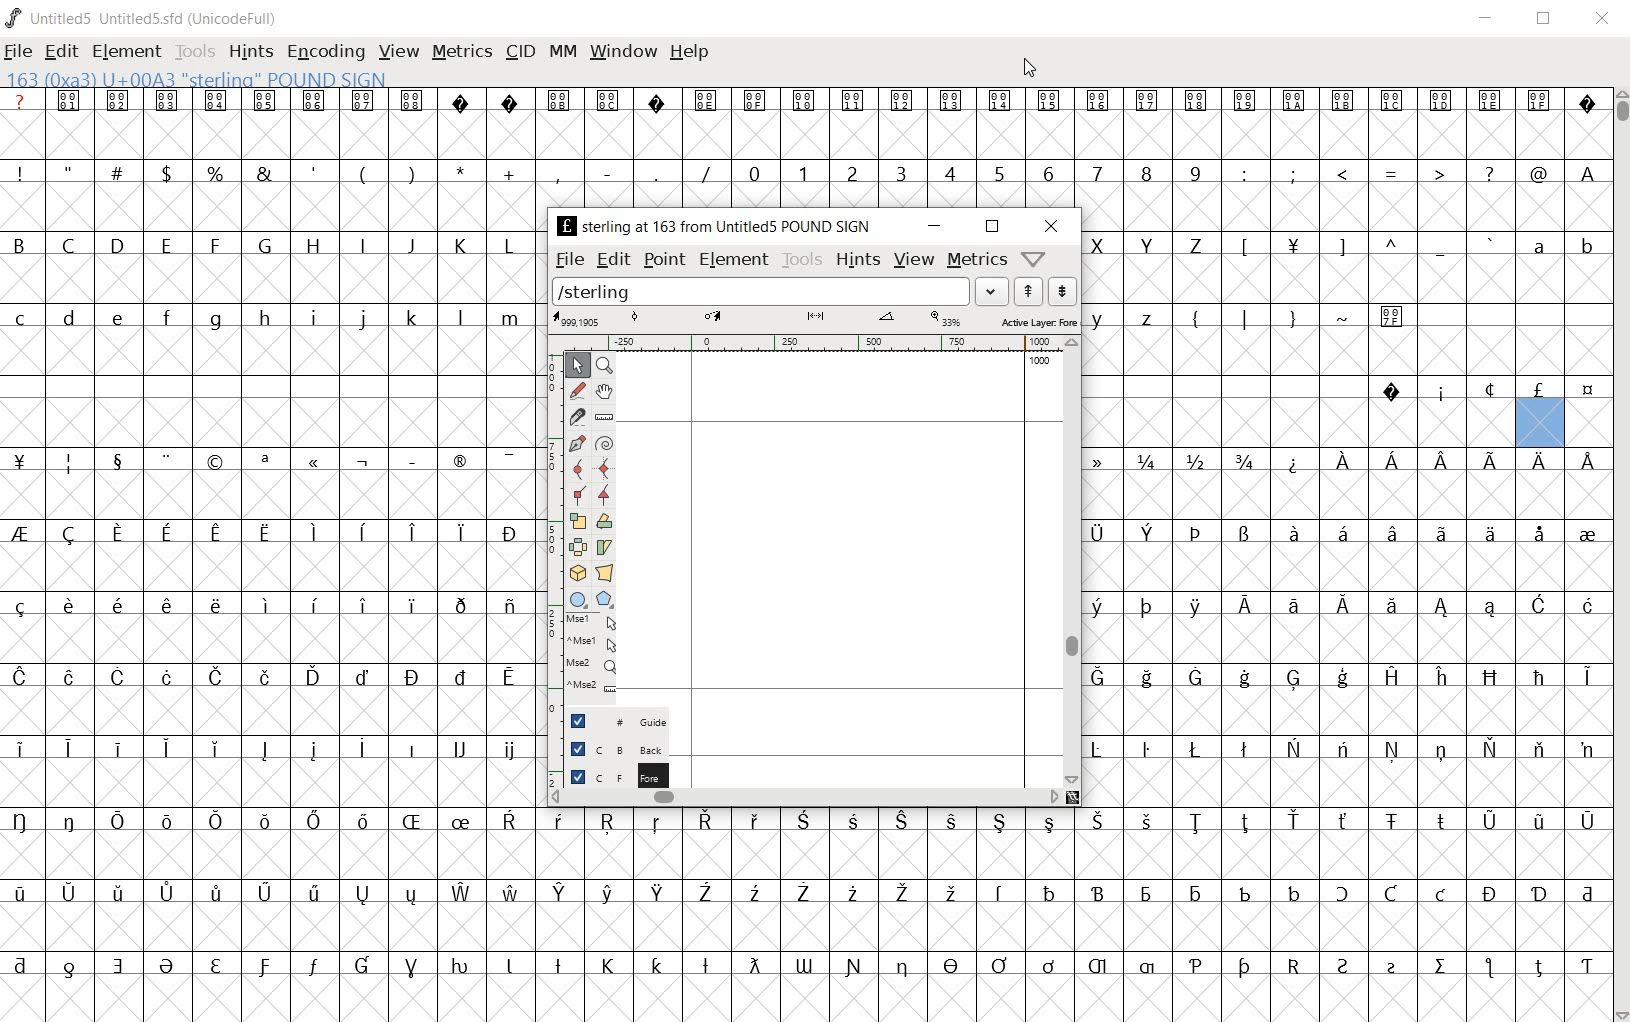 The image size is (1630, 1022). I want to click on 1/4, so click(1146, 461).